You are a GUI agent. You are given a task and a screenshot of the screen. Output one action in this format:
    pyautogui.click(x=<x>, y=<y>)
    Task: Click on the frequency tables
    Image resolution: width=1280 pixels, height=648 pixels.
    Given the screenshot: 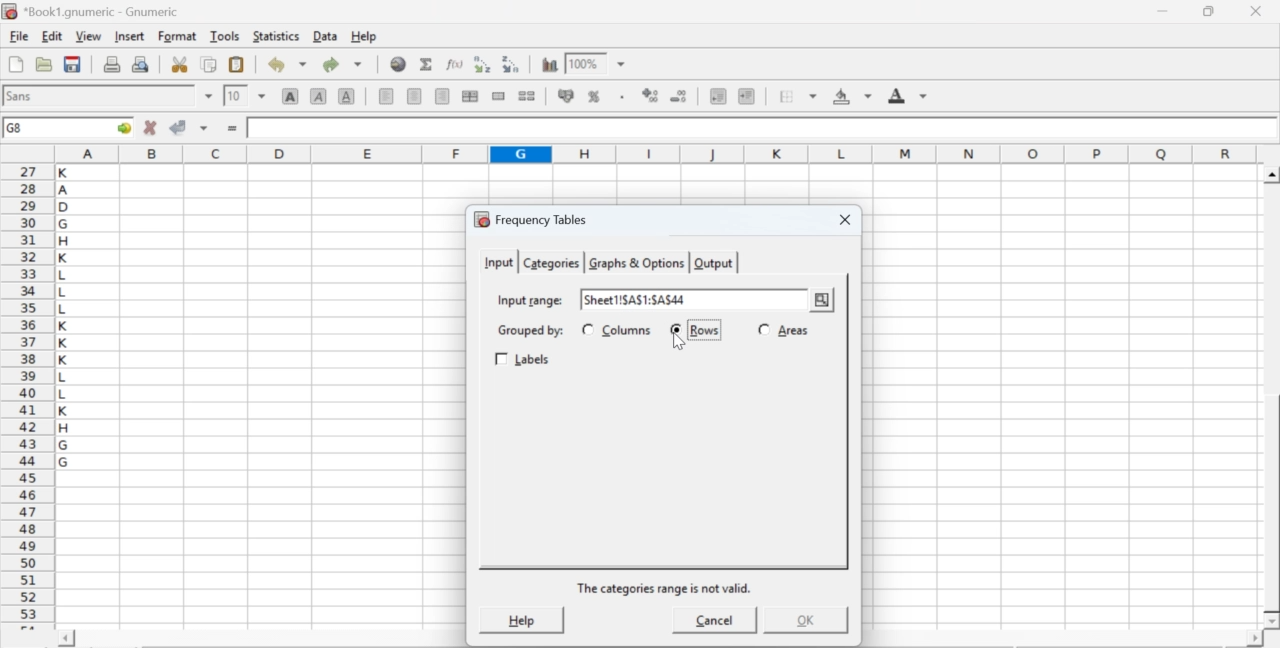 What is the action you would take?
    pyautogui.click(x=531, y=219)
    